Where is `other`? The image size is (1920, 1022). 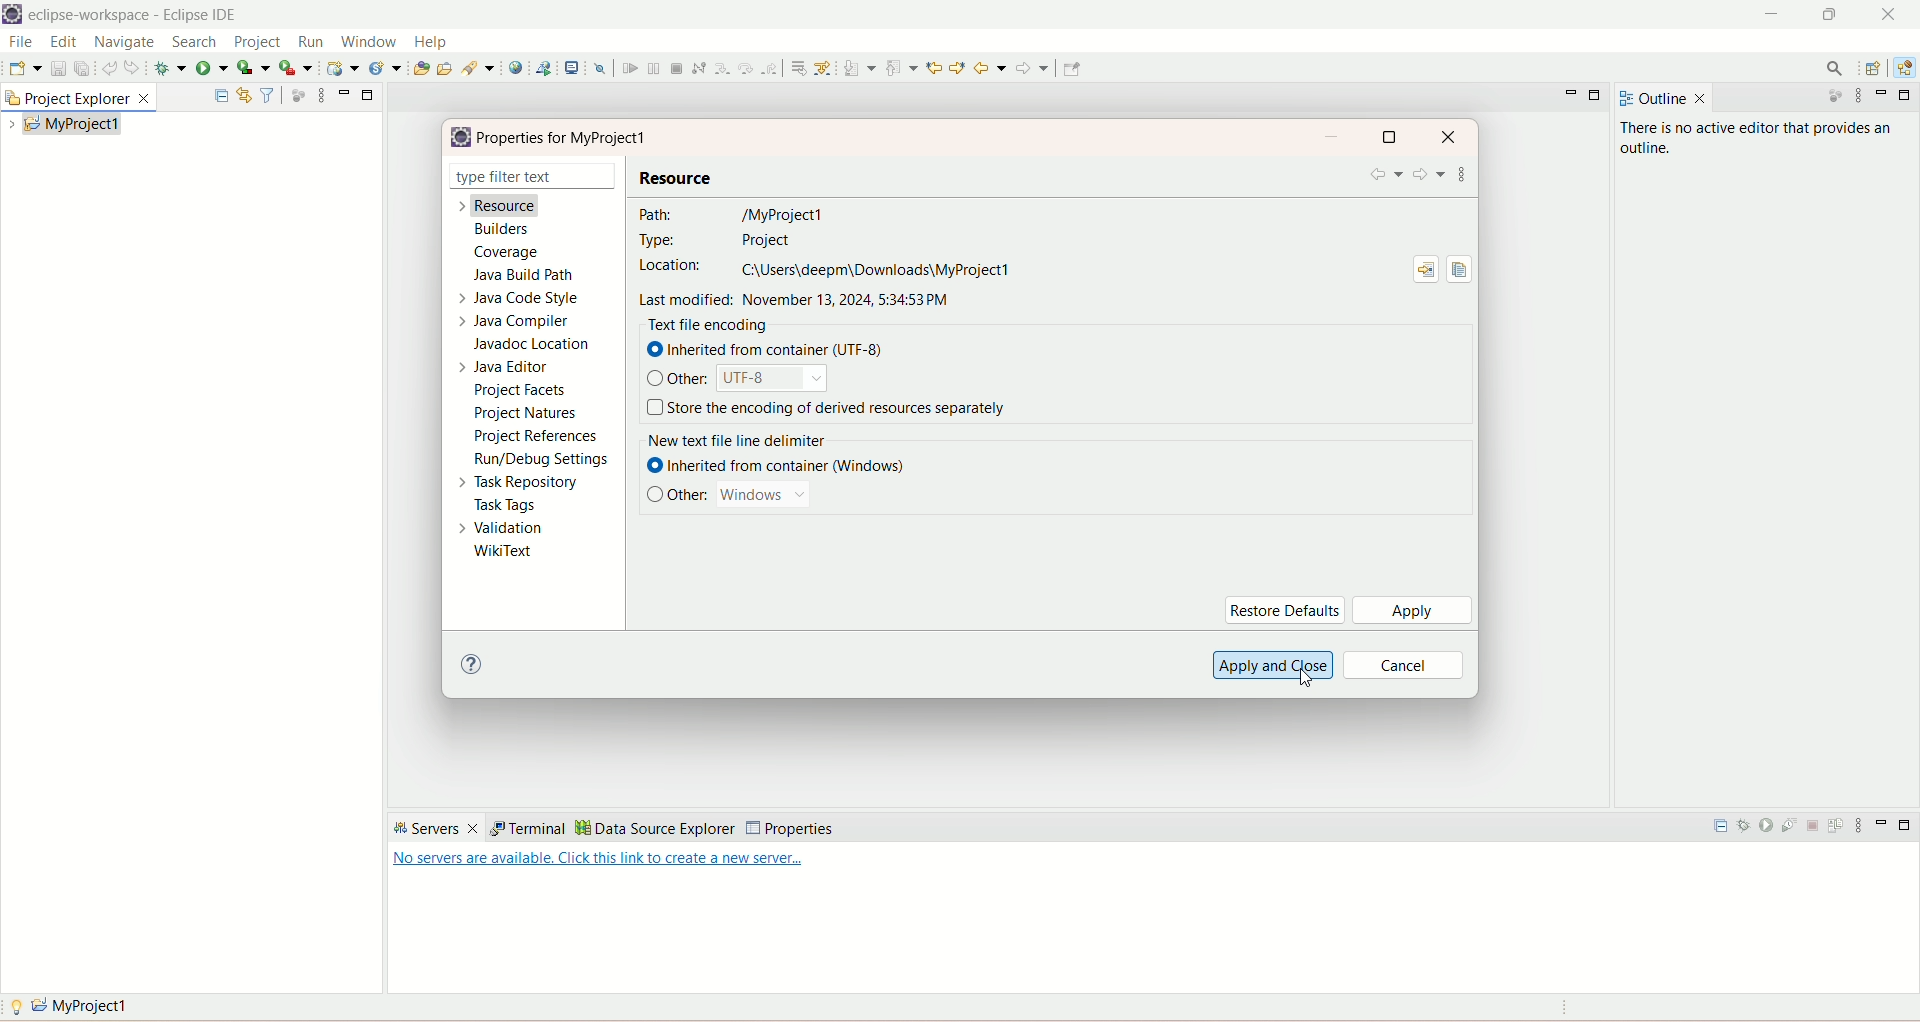
other is located at coordinates (691, 494).